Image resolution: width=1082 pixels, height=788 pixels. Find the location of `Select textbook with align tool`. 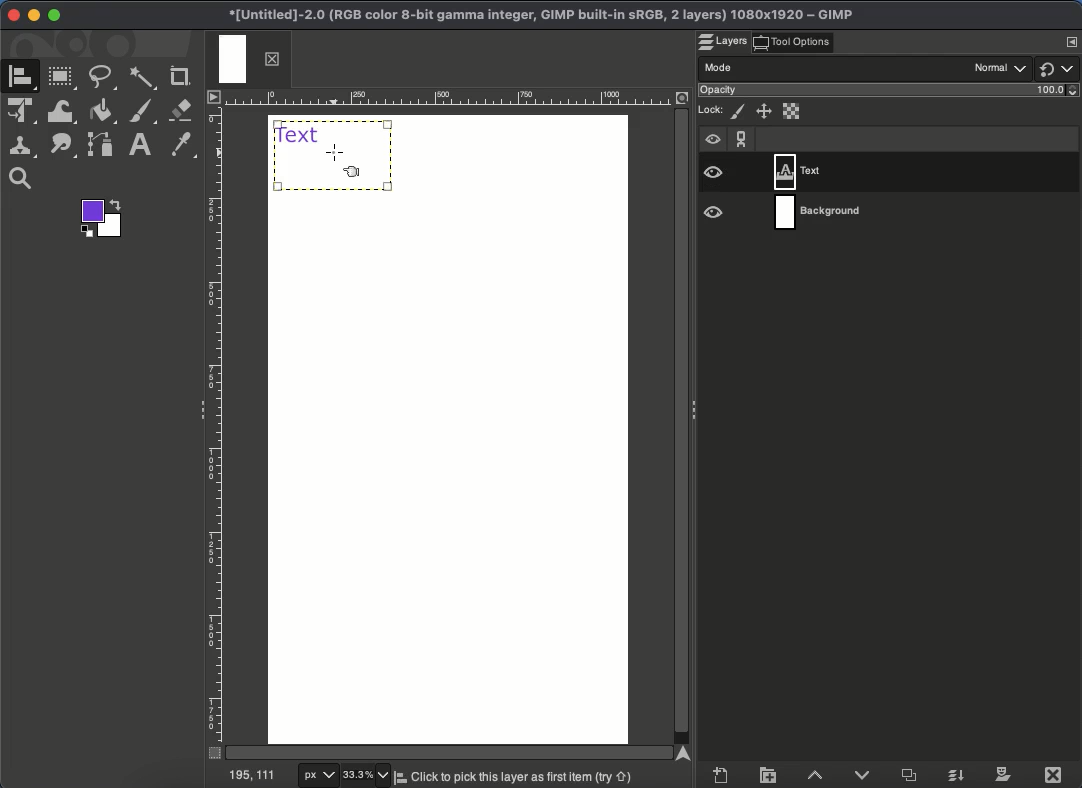

Select textbook with align tool is located at coordinates (332, 155).